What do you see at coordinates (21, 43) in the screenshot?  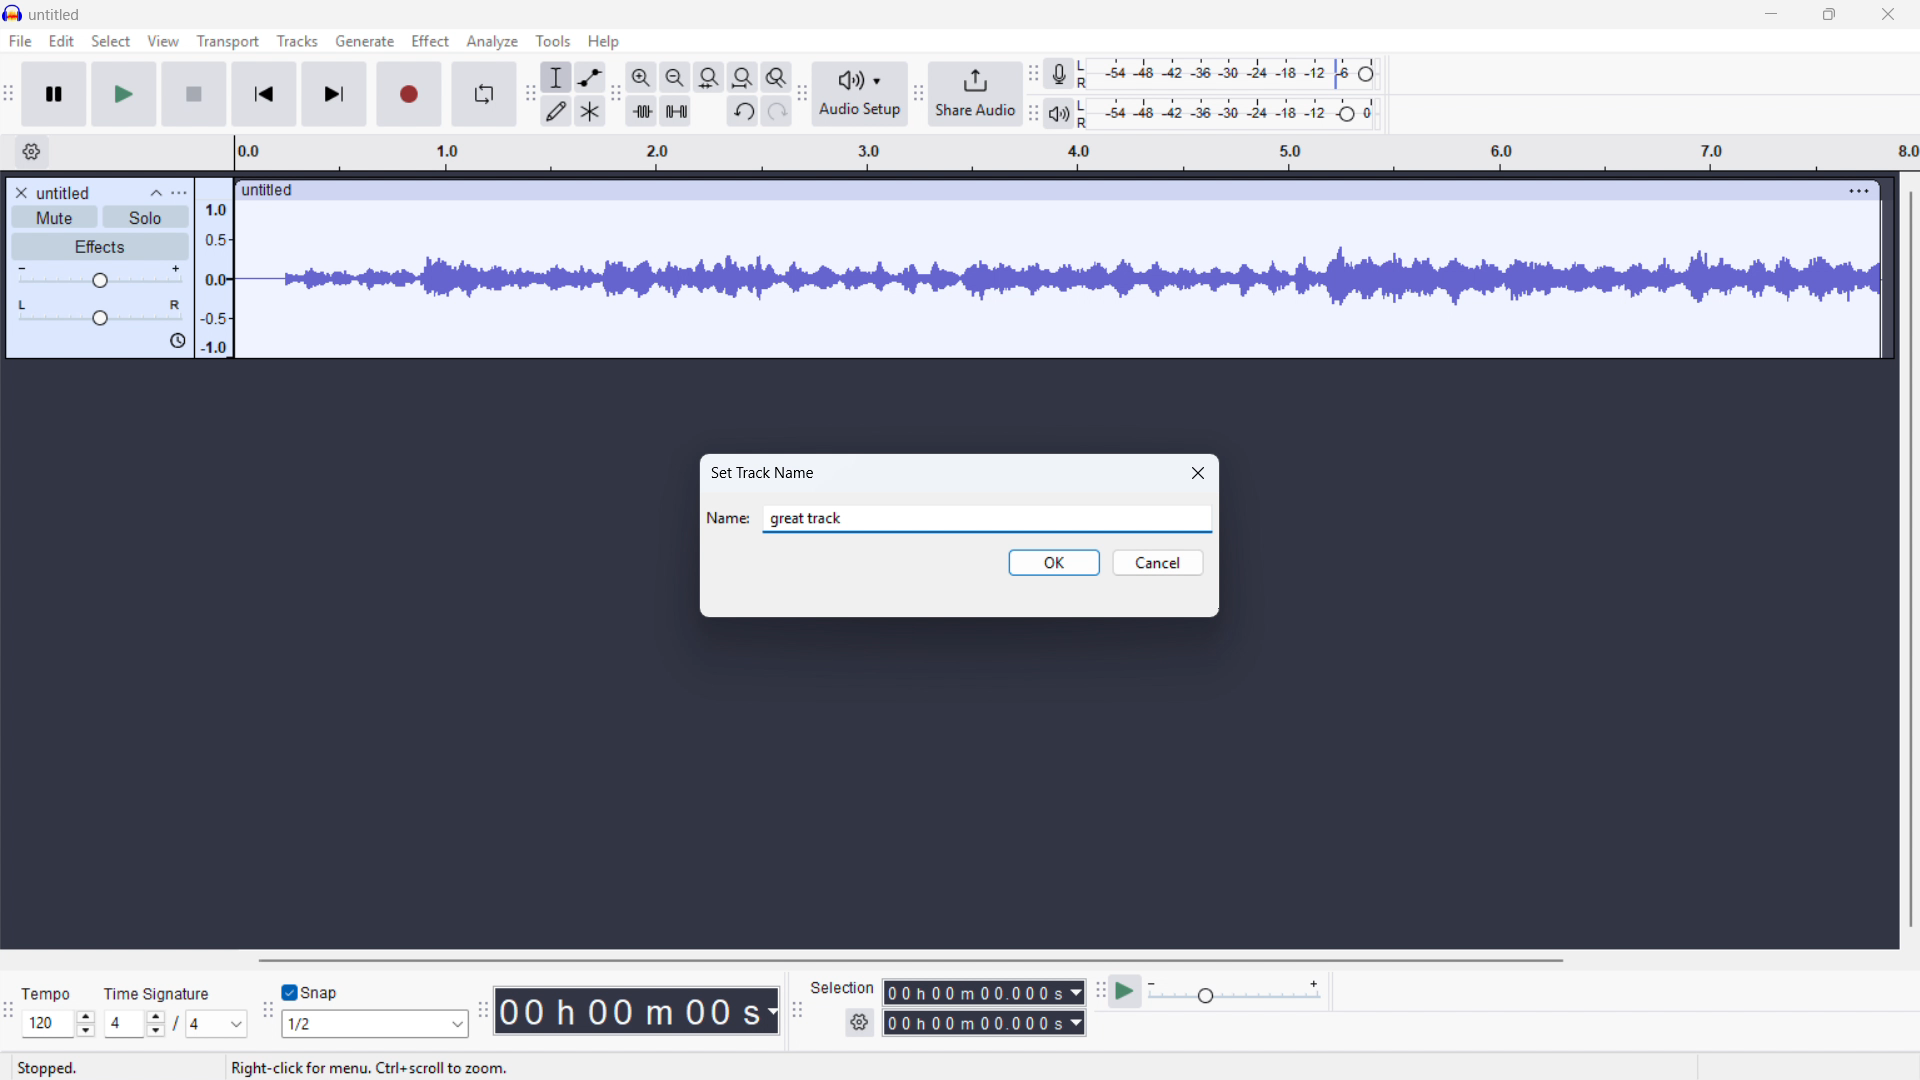 I see `file ` at bounding box center [21, 43].